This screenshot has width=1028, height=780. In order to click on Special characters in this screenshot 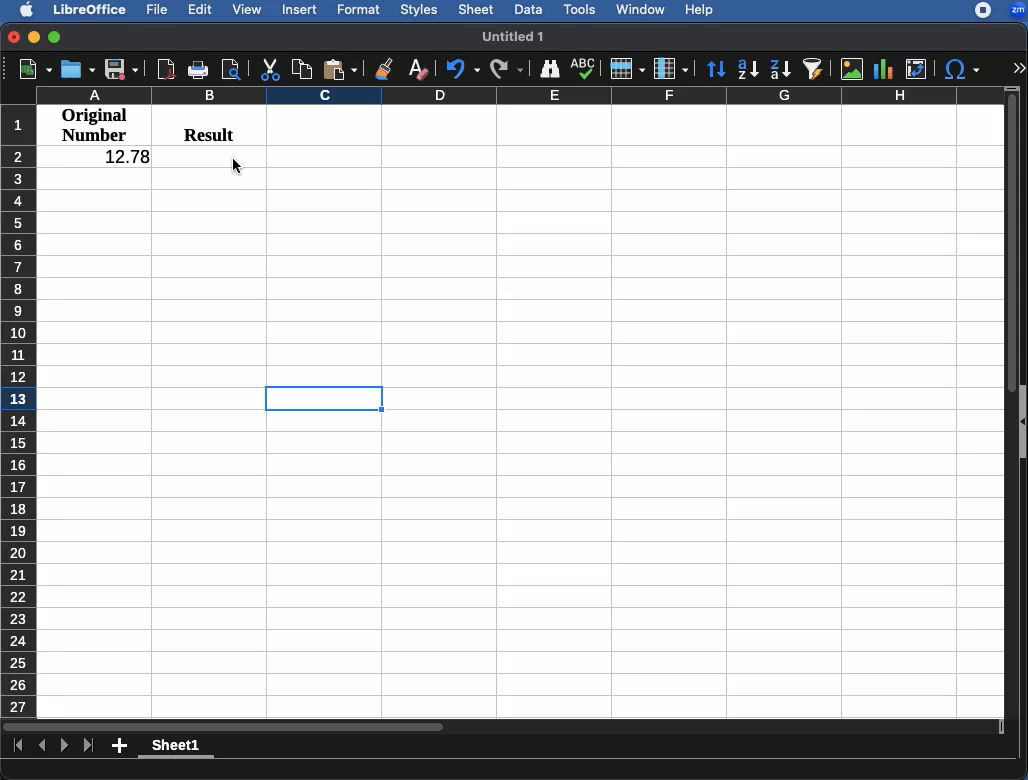, I will do `click(964, 69)`.